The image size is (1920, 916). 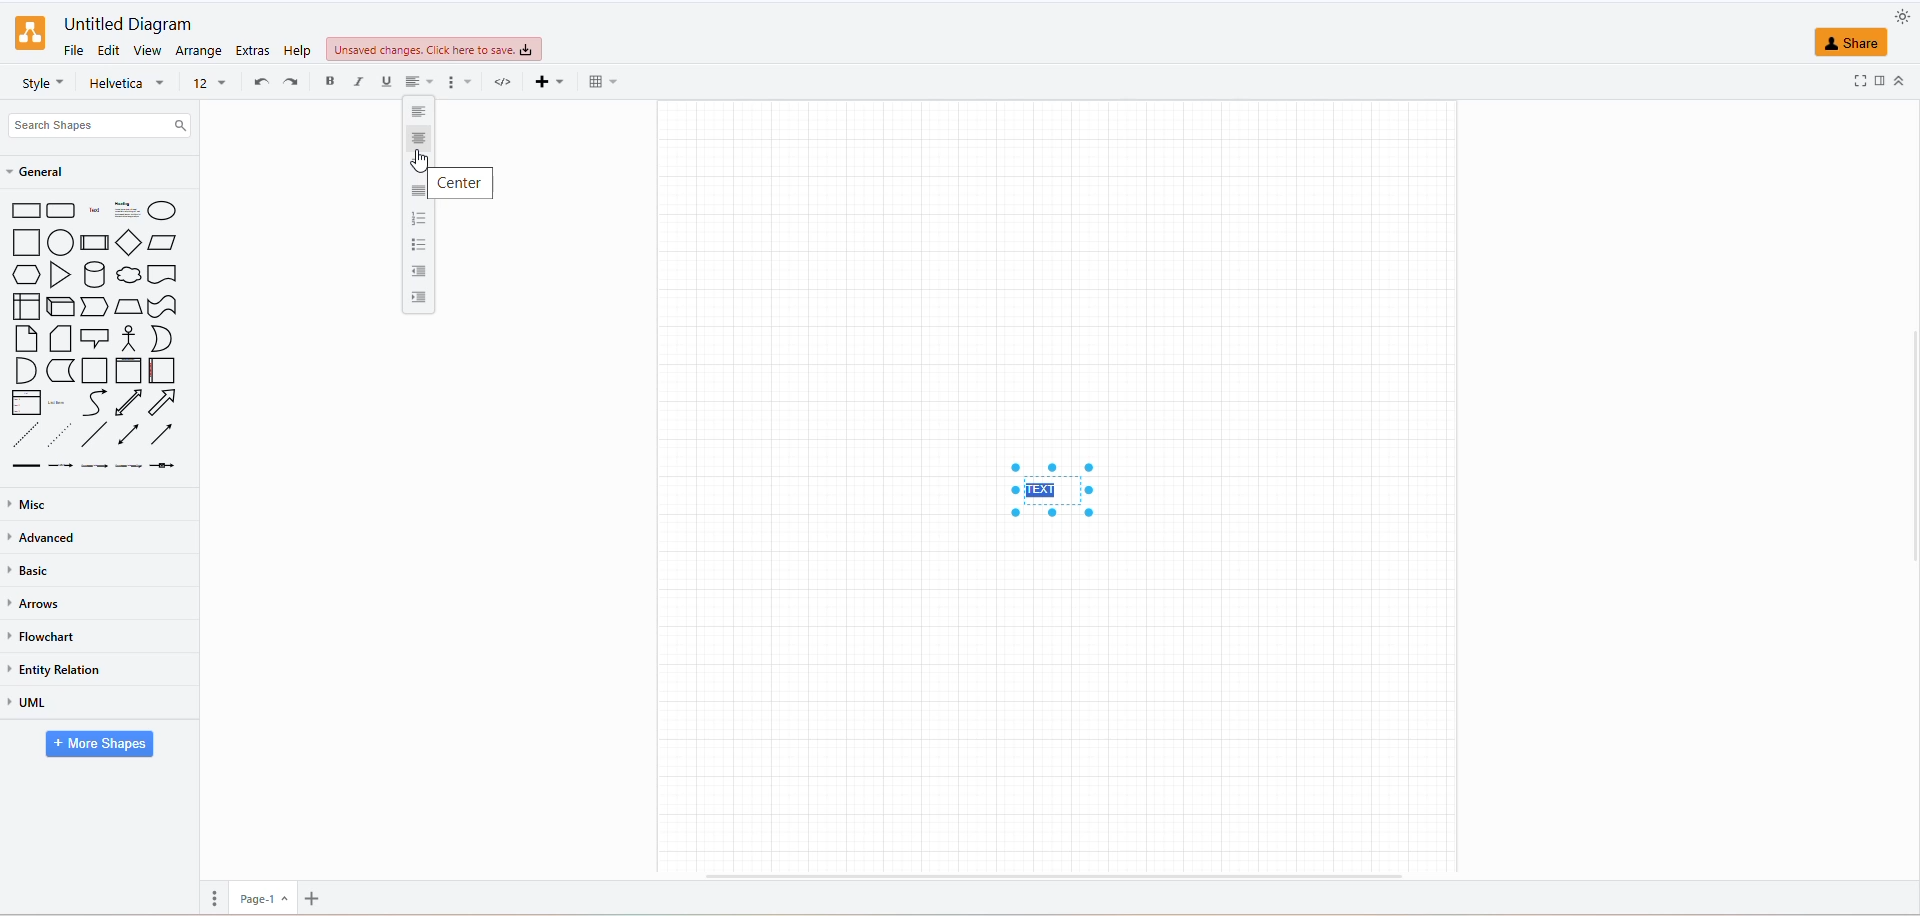 What do you see at coordinates (263, 81) in the screenshot?
I see `undo` at bounding box center [263, 81].